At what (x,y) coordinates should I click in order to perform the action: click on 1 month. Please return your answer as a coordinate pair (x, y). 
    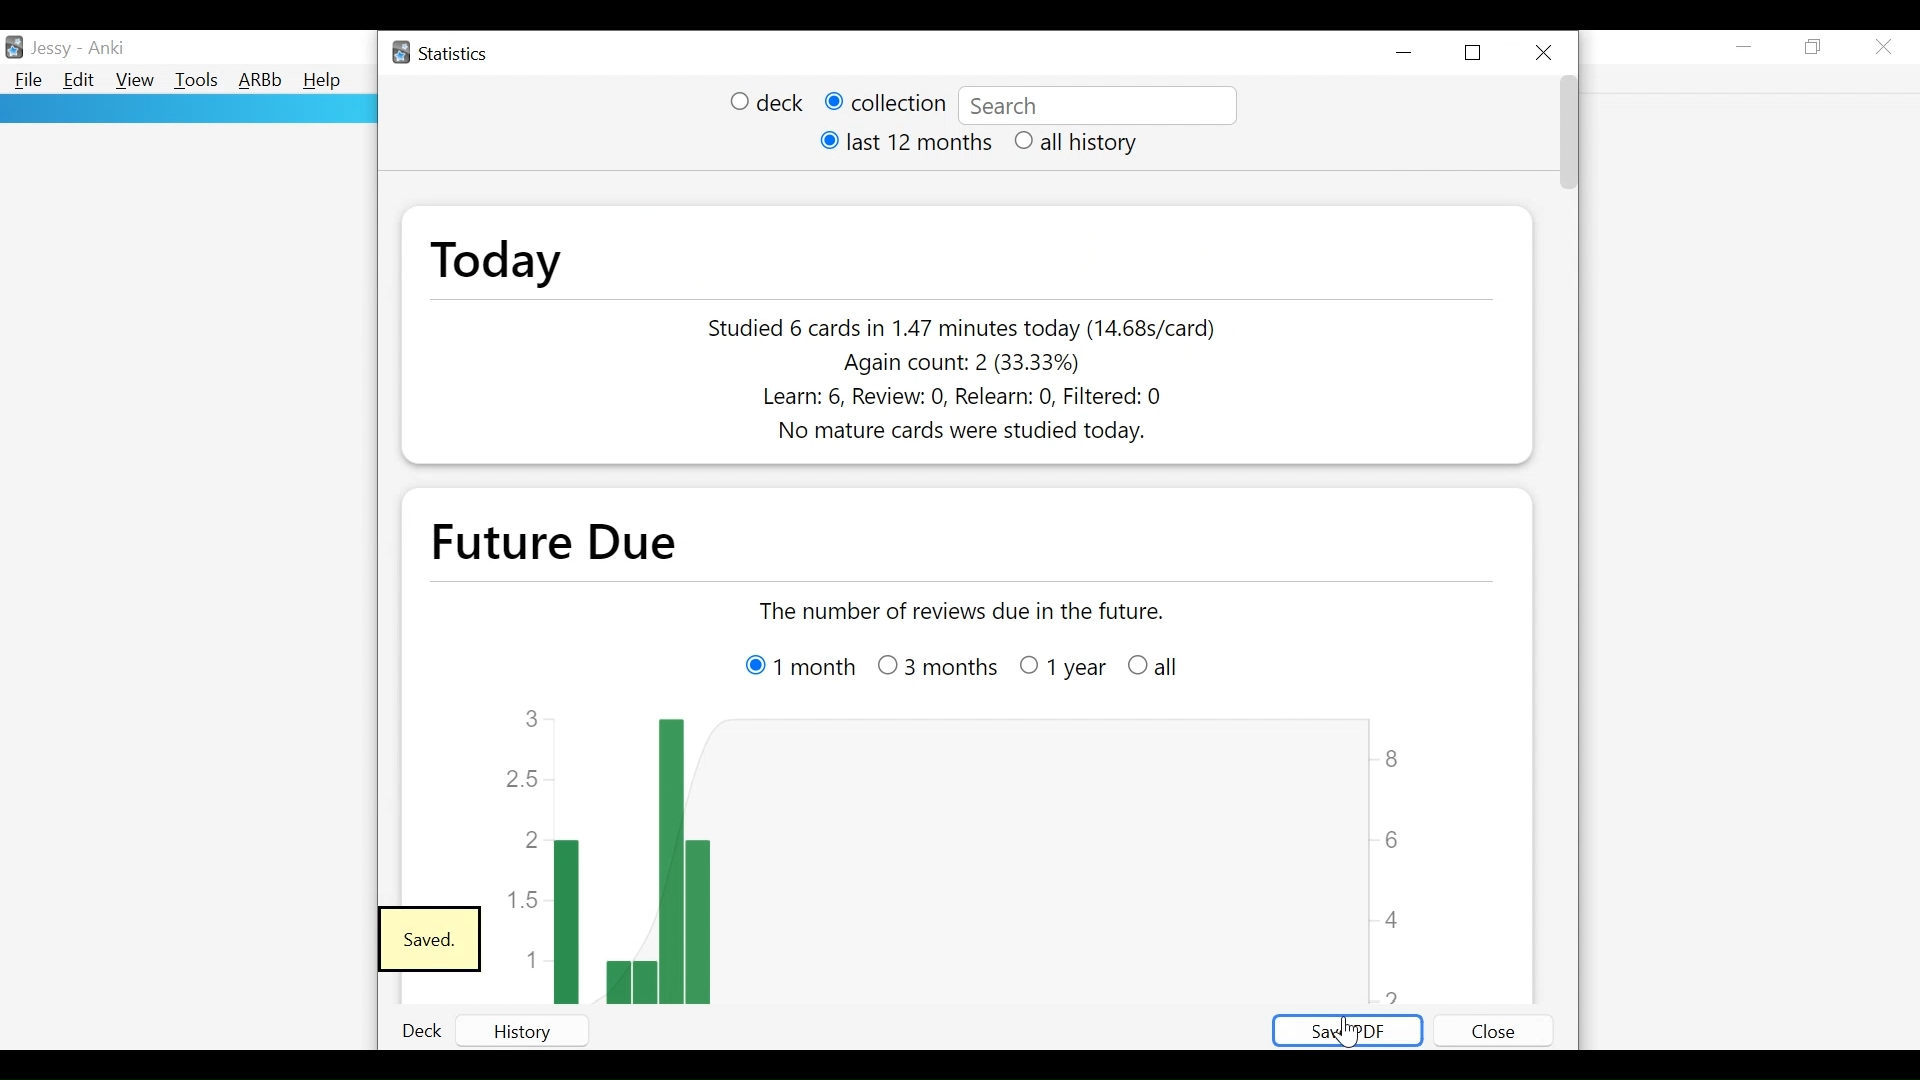
    Looking at the image, I should click on (793, 659).